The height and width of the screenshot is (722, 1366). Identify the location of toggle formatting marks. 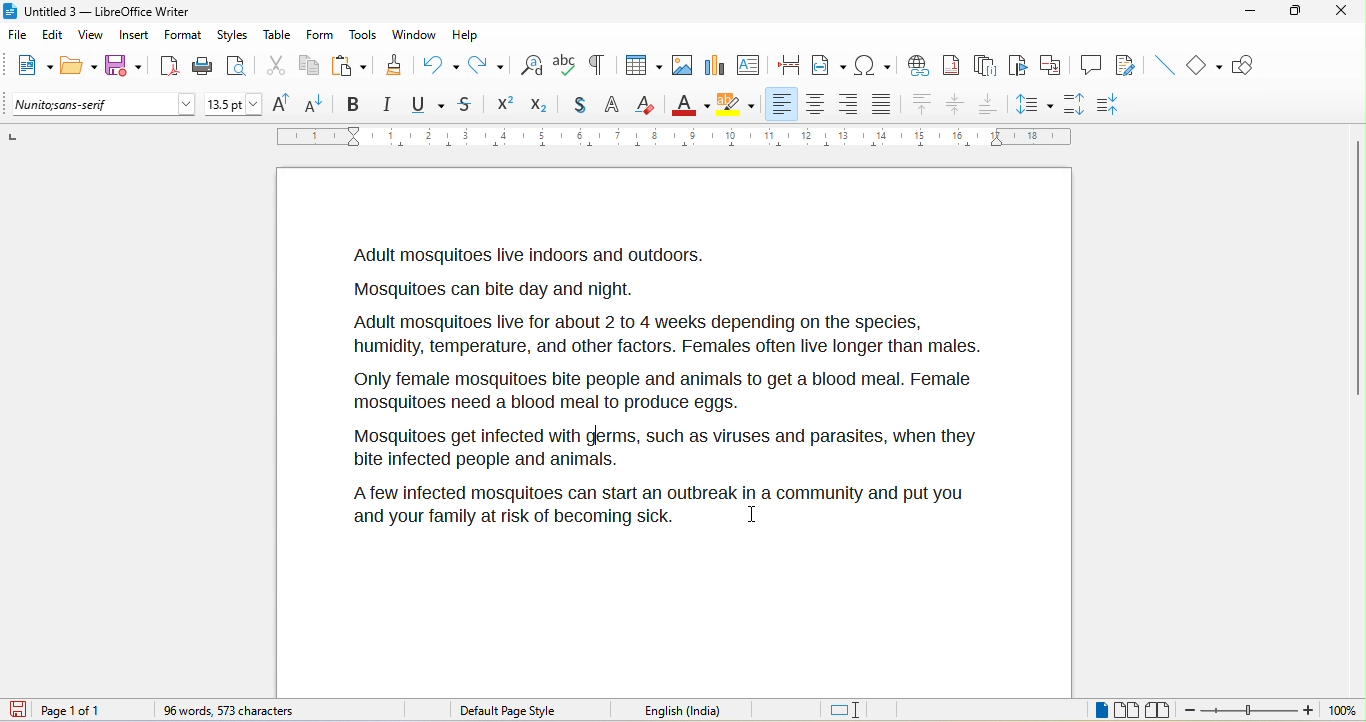
(601, 65).